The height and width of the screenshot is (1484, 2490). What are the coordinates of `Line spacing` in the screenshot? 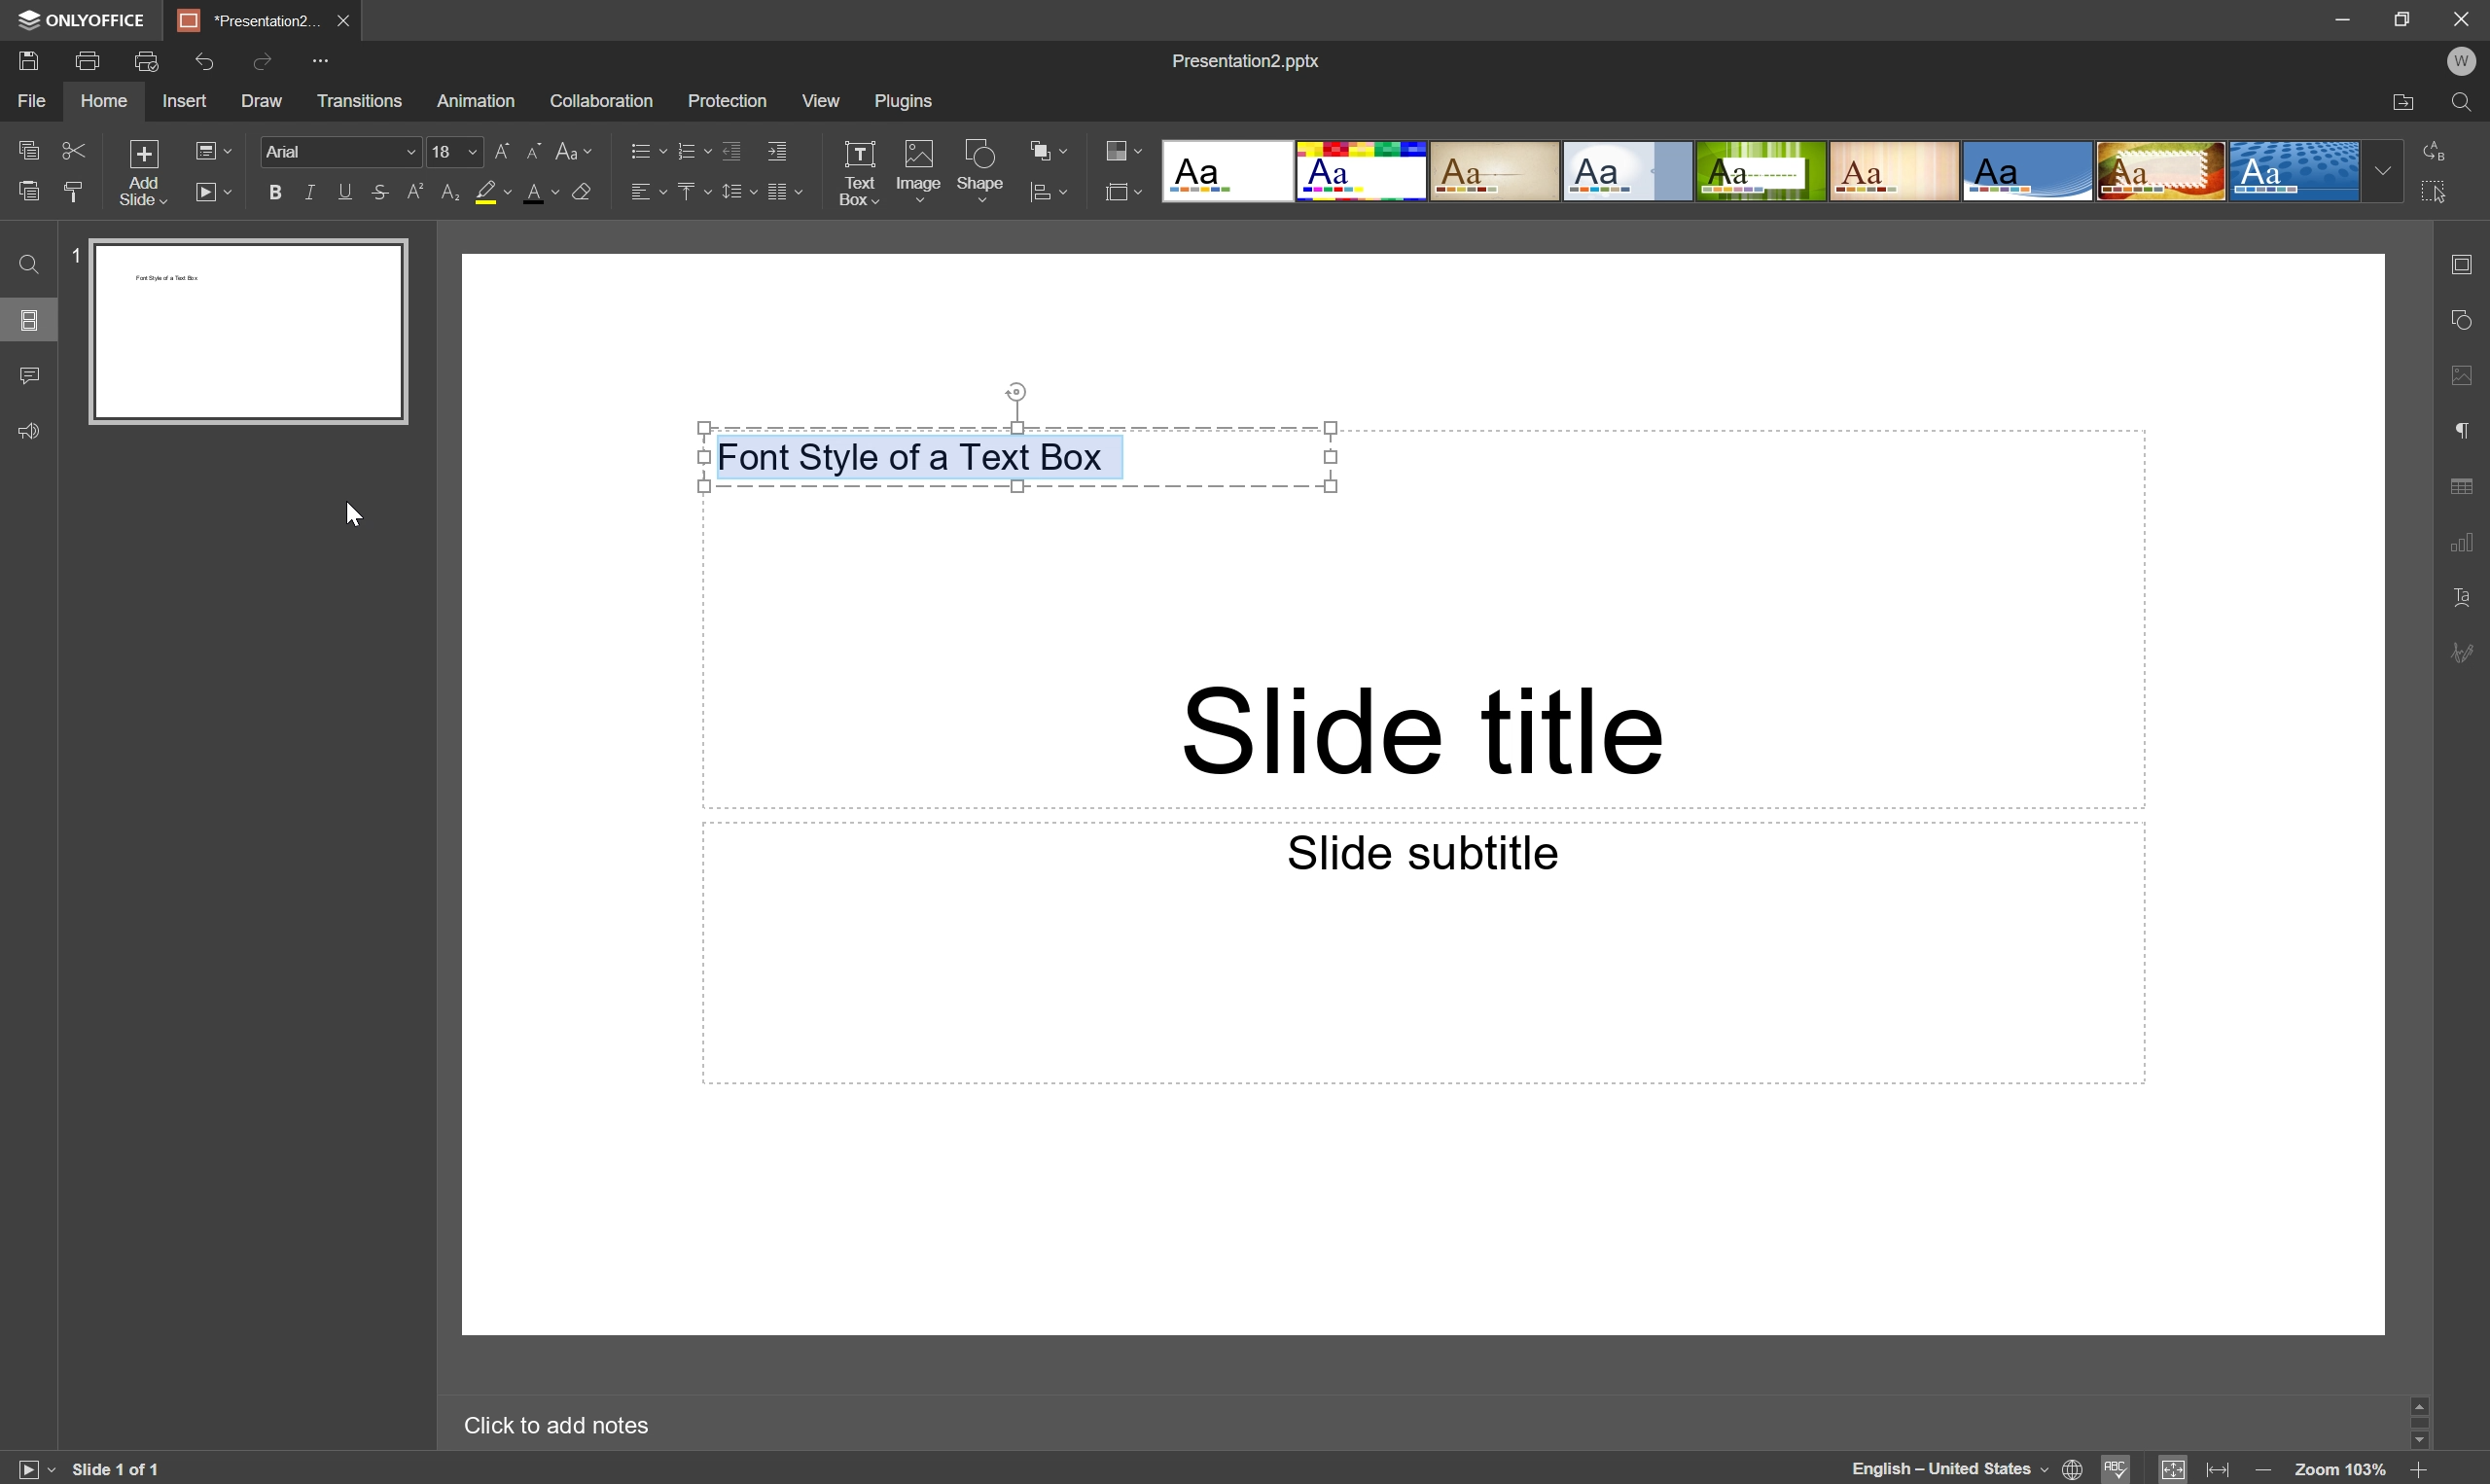 It's located at (738, 191).